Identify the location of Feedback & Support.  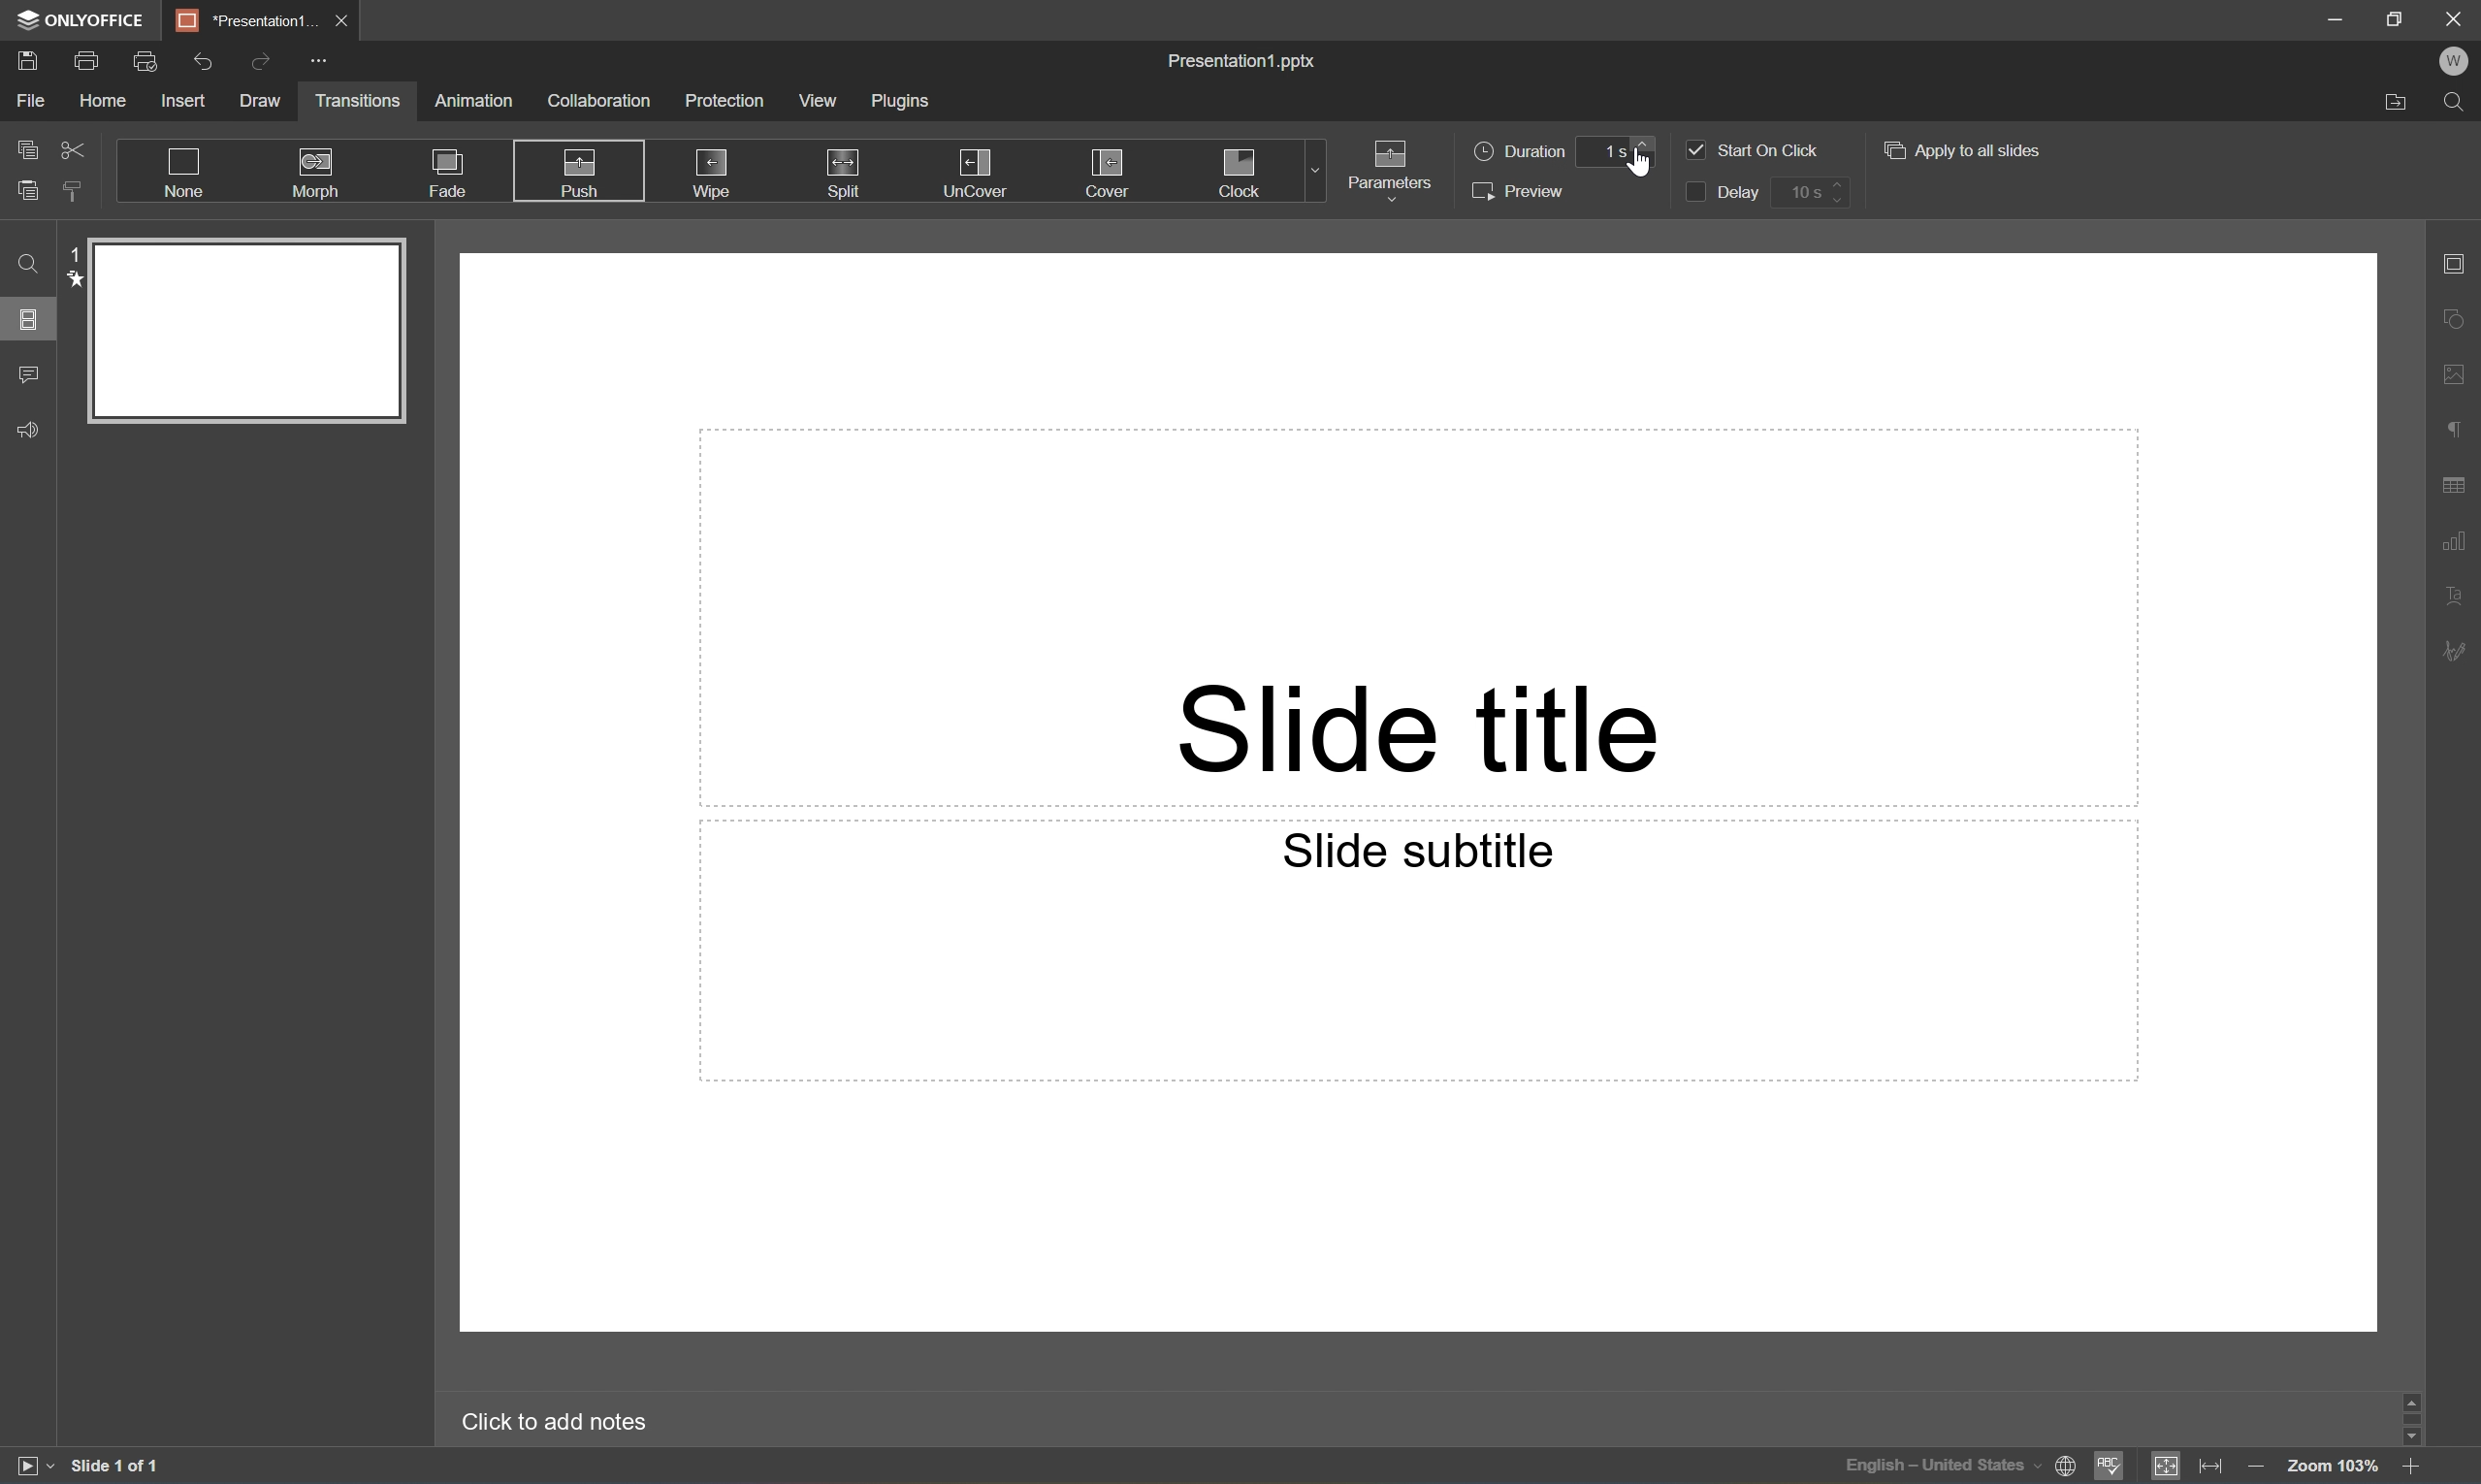
(27, 434).